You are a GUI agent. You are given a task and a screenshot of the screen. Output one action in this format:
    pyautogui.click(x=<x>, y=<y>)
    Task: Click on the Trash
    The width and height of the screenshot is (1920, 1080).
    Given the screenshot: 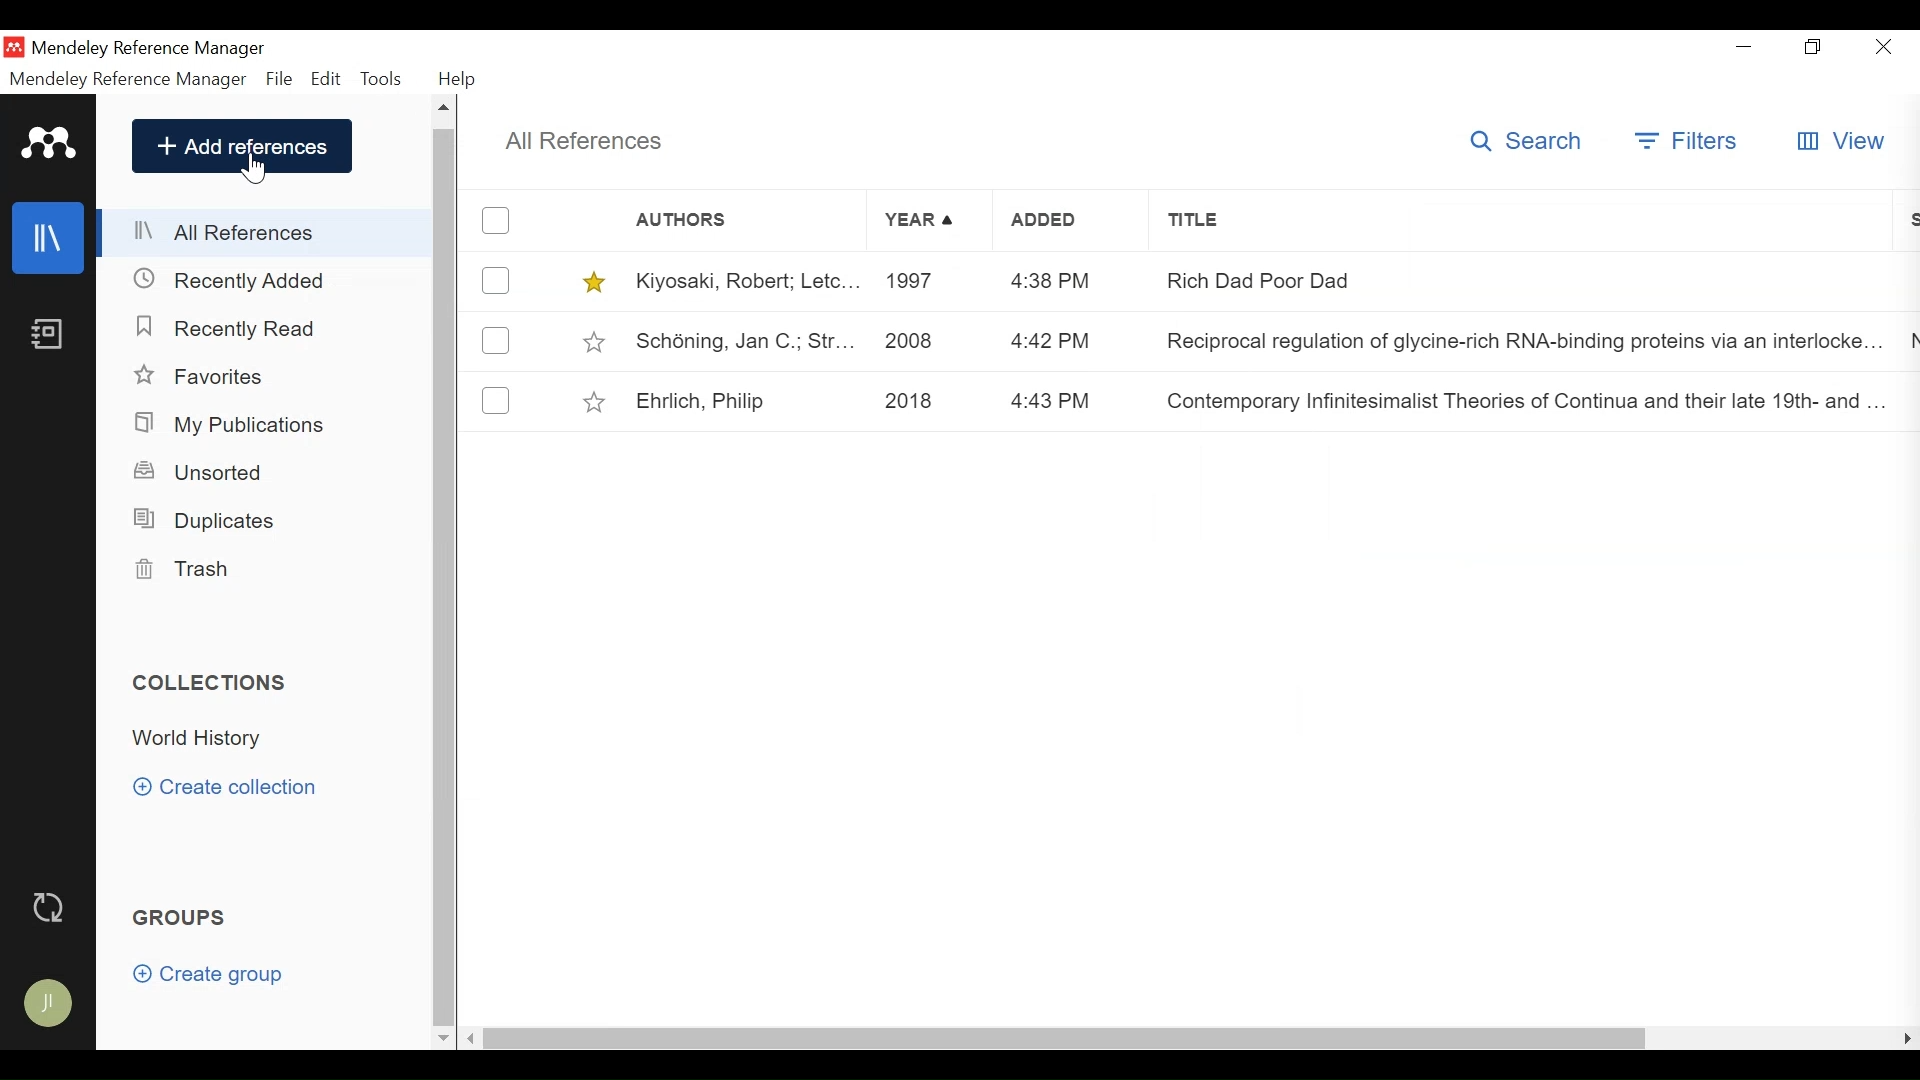 What is the action you would take?
    pyautogui.click(x=190, y=569)
    